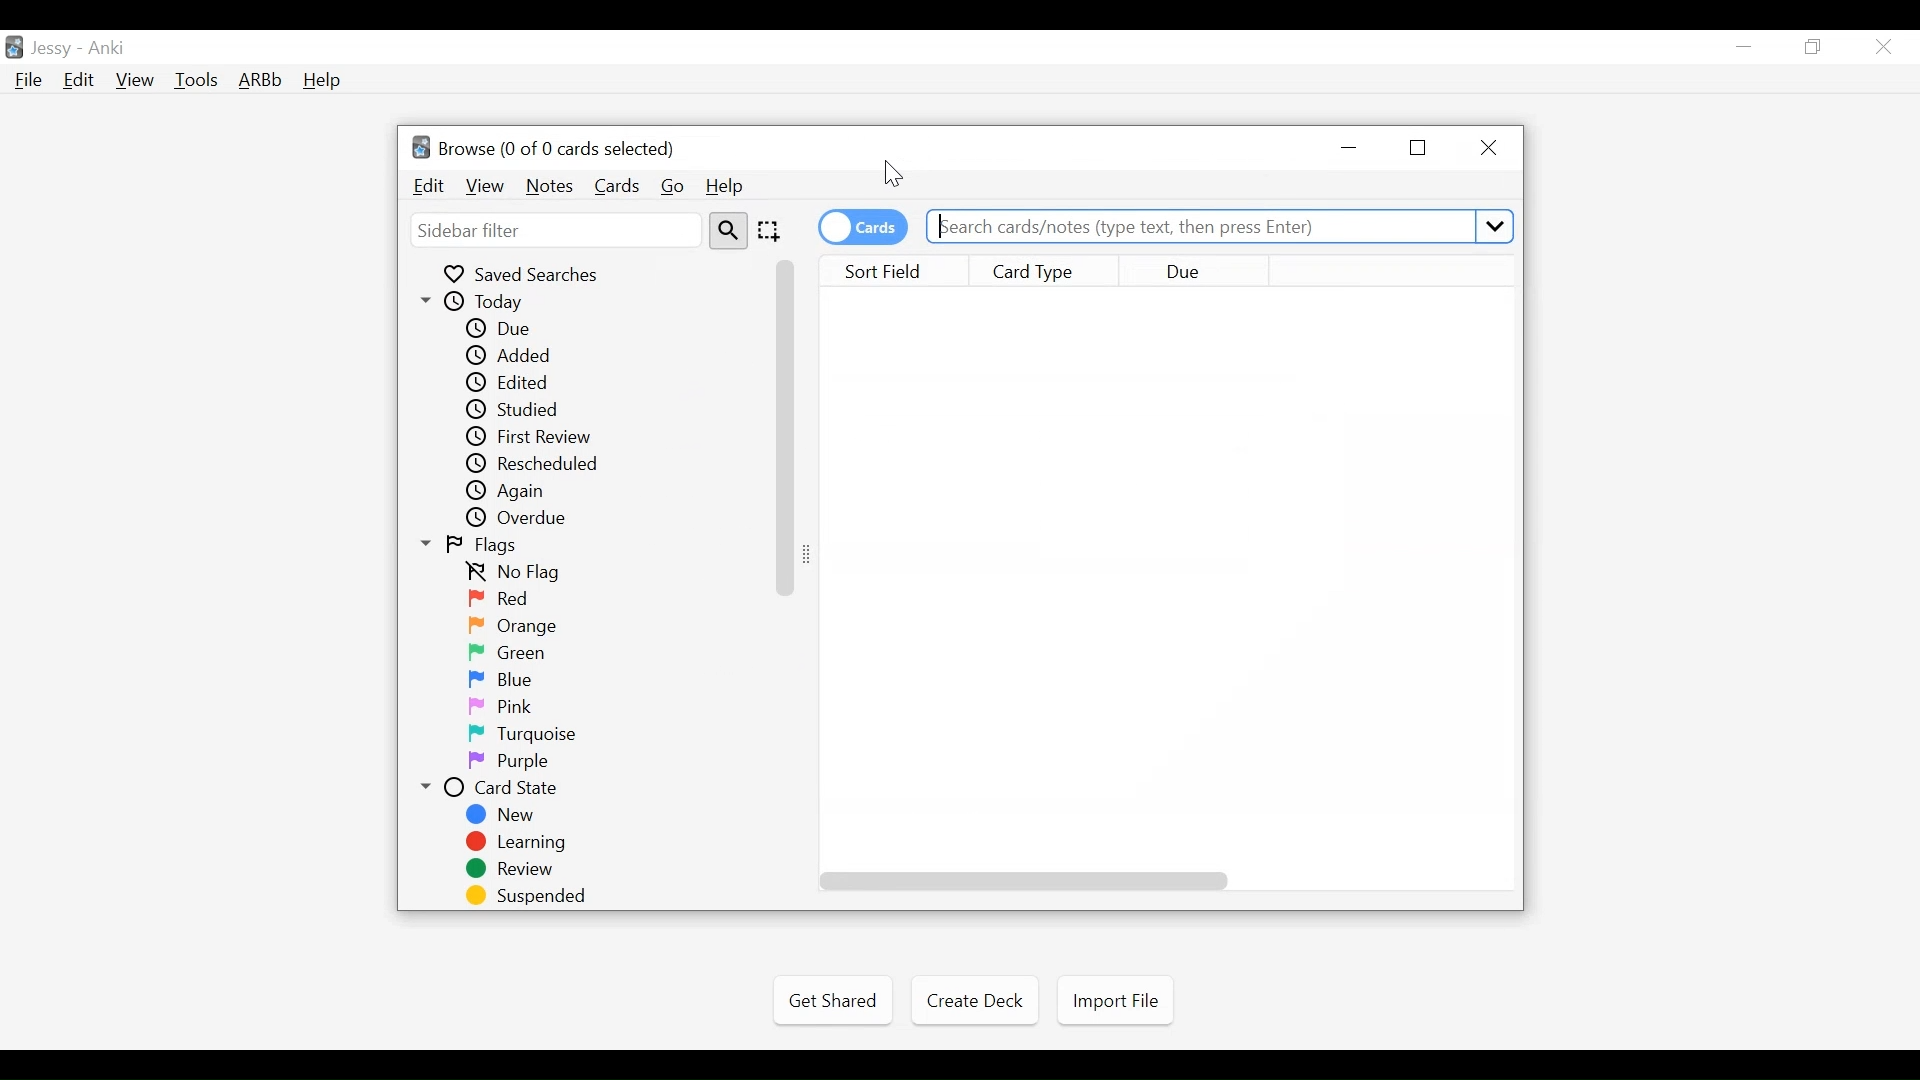 Image resolution: width=1920 pixels, height=1080 pixels. What do you see at coordinates (512, 653) in the screenshot?
I see `Green` at bounding box center [512, 653].